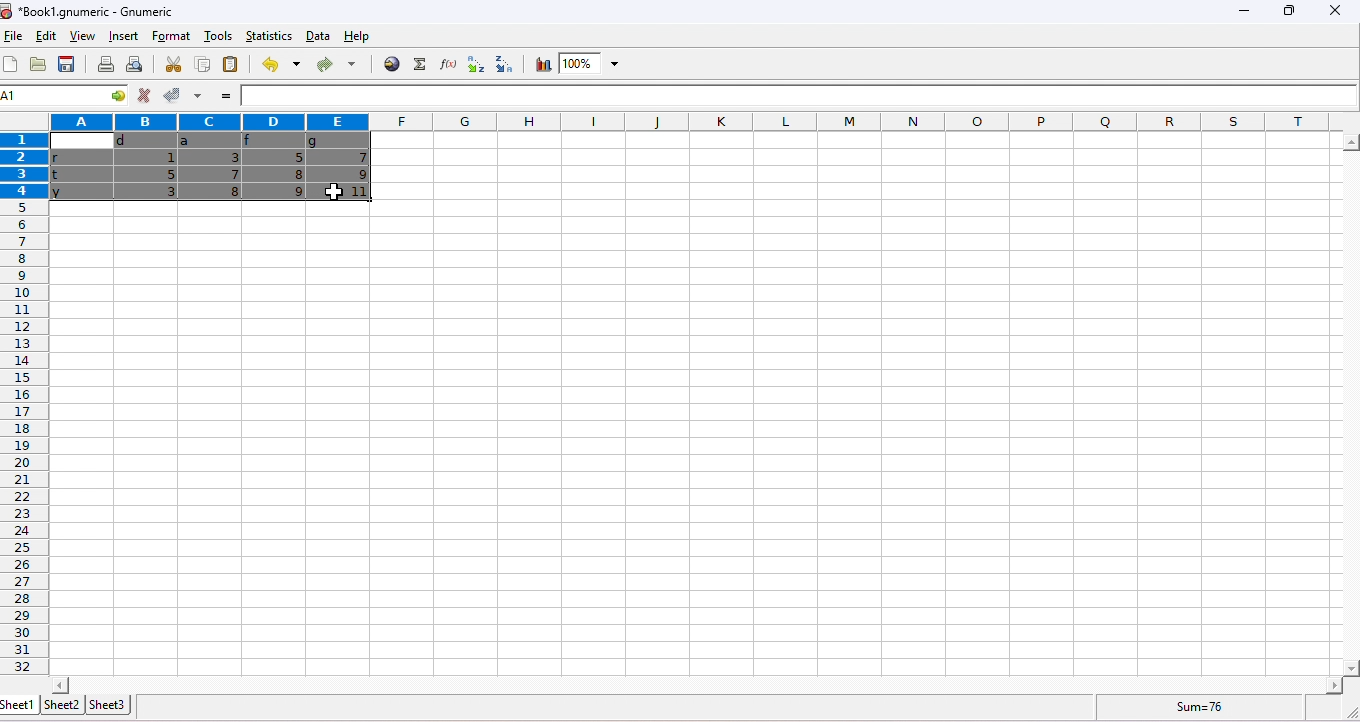 The height and width of the screenshot is (722, 1360). Describe the element at coordinates (335, 66) in the screenshot. I see `redo` at that location.